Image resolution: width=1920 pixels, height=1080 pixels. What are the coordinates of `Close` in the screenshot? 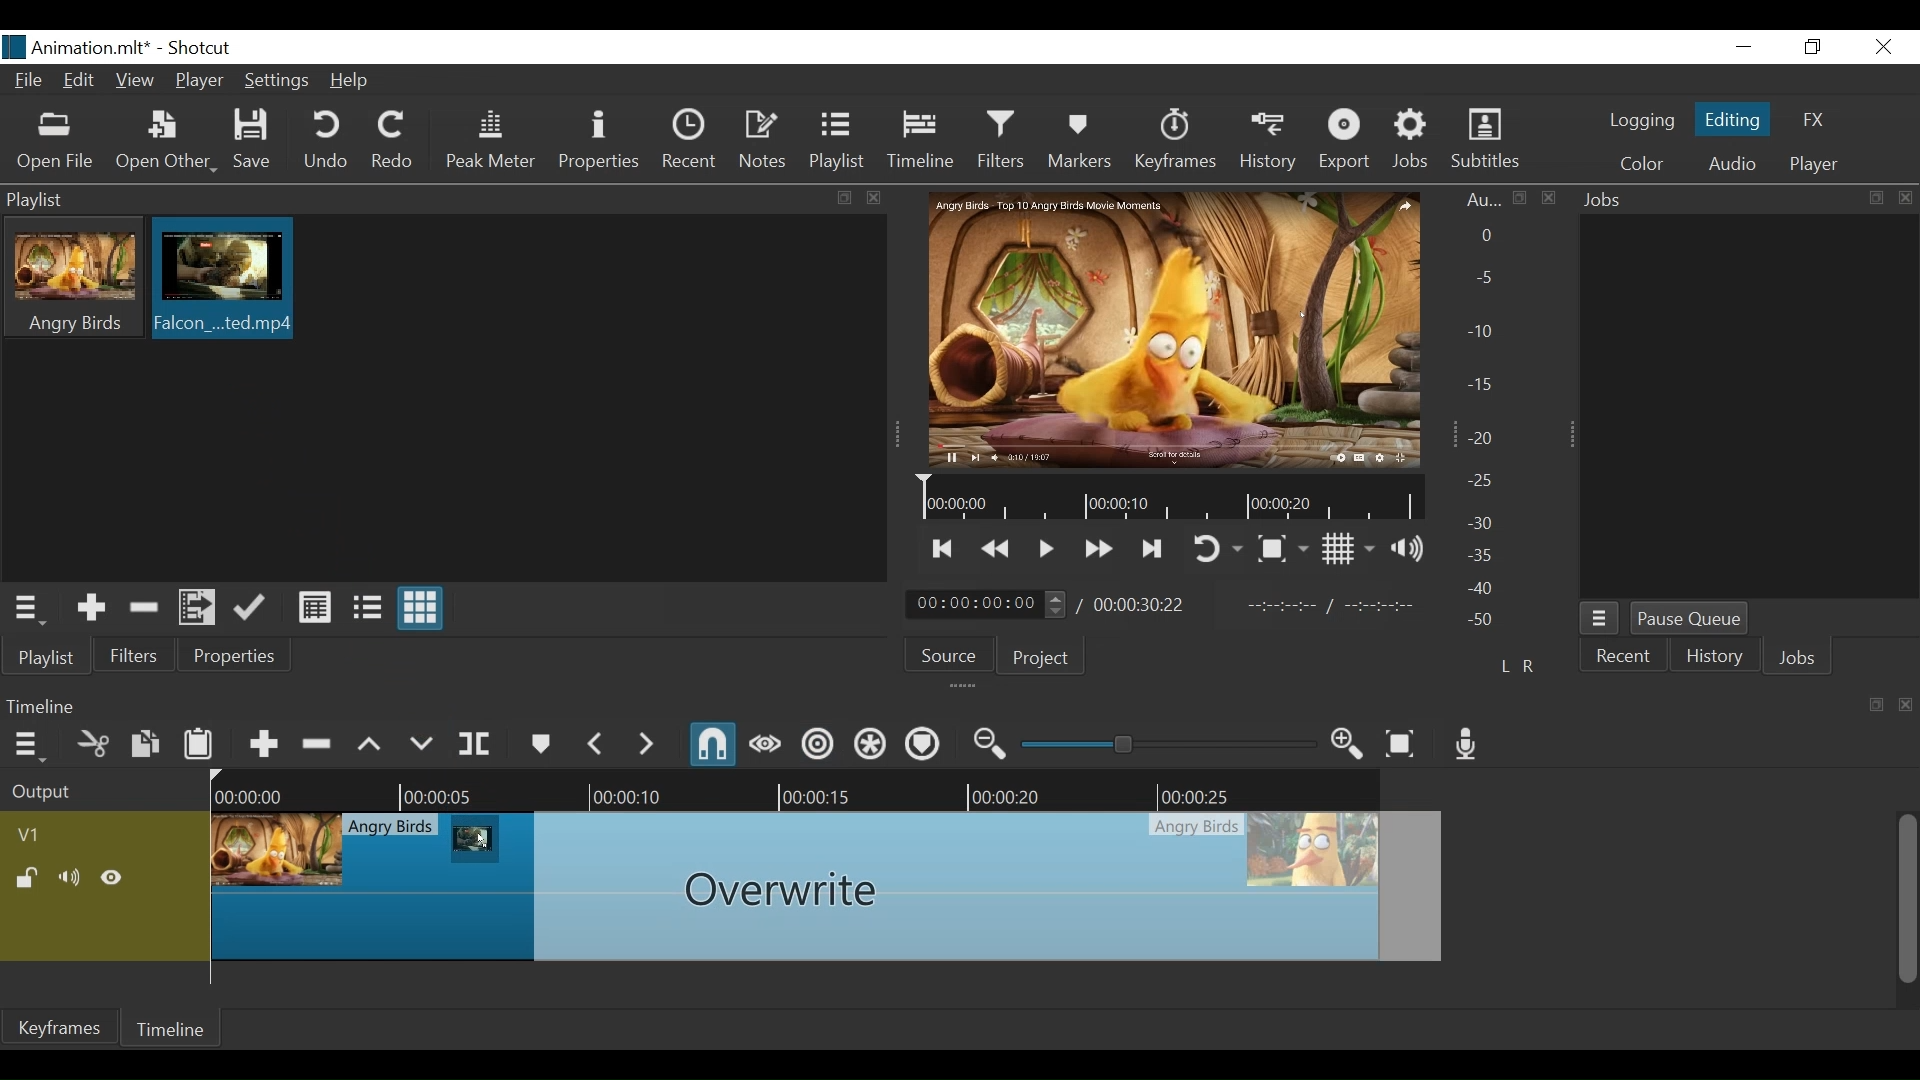 It's located at (1885, 48).